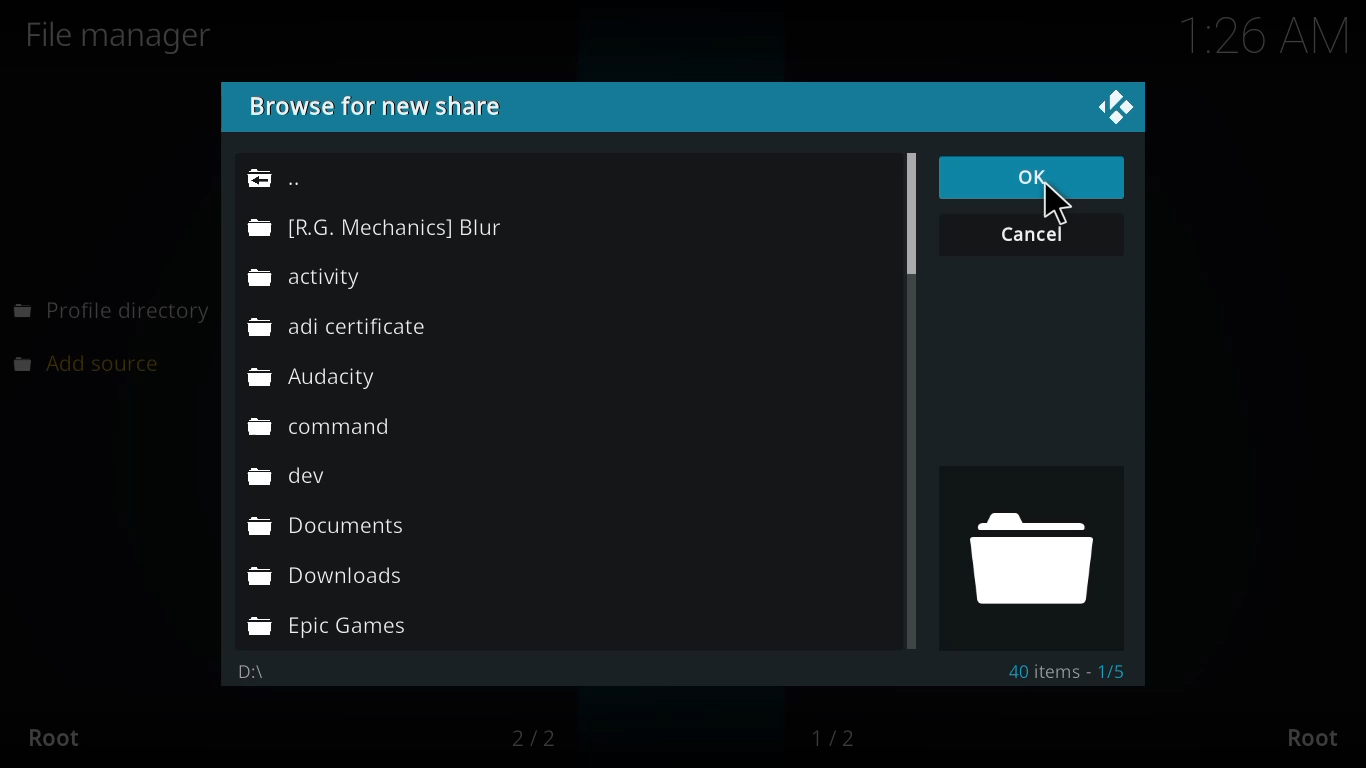 This screenshot has width=1366, height=768. What do you see at coordinates (281, 178) in the screenshot?
I see `back` at bounding box center [281, 178].